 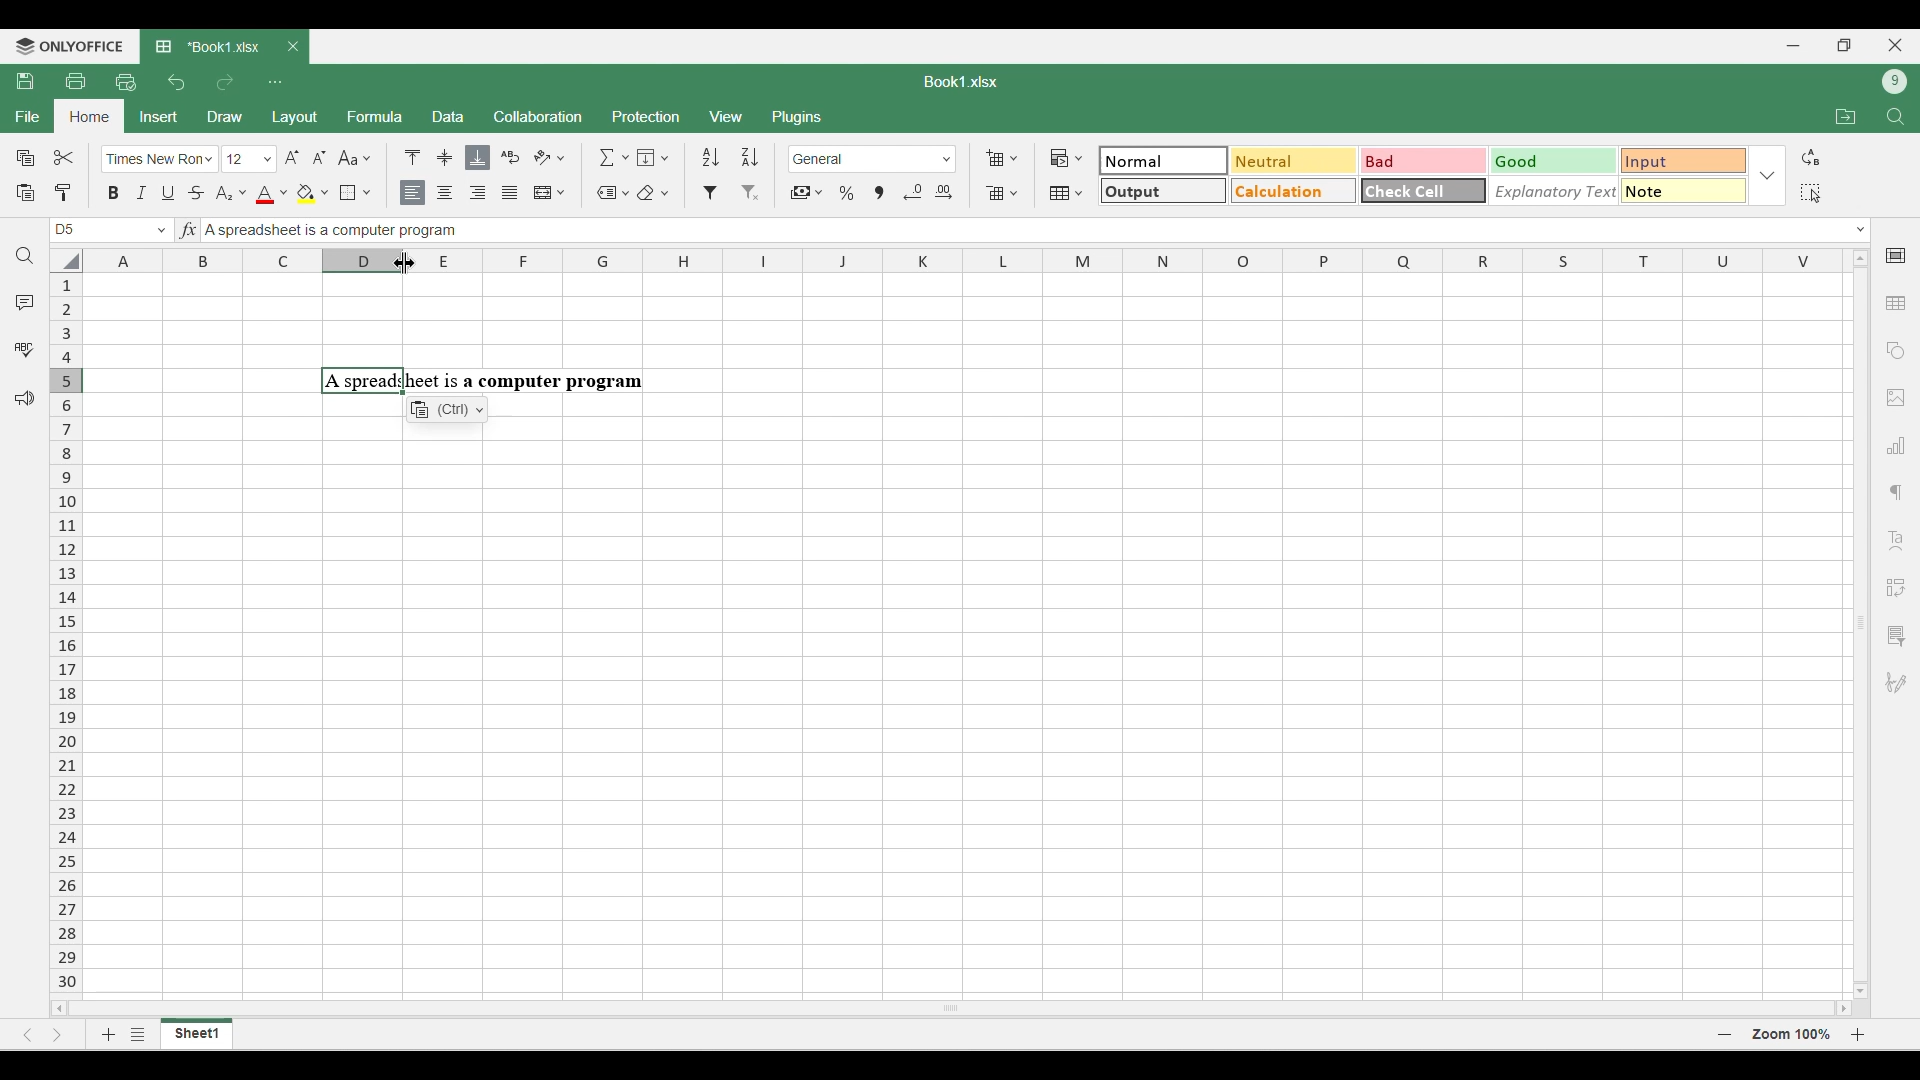 I want to click on Print file, so click(x=75, y=80).